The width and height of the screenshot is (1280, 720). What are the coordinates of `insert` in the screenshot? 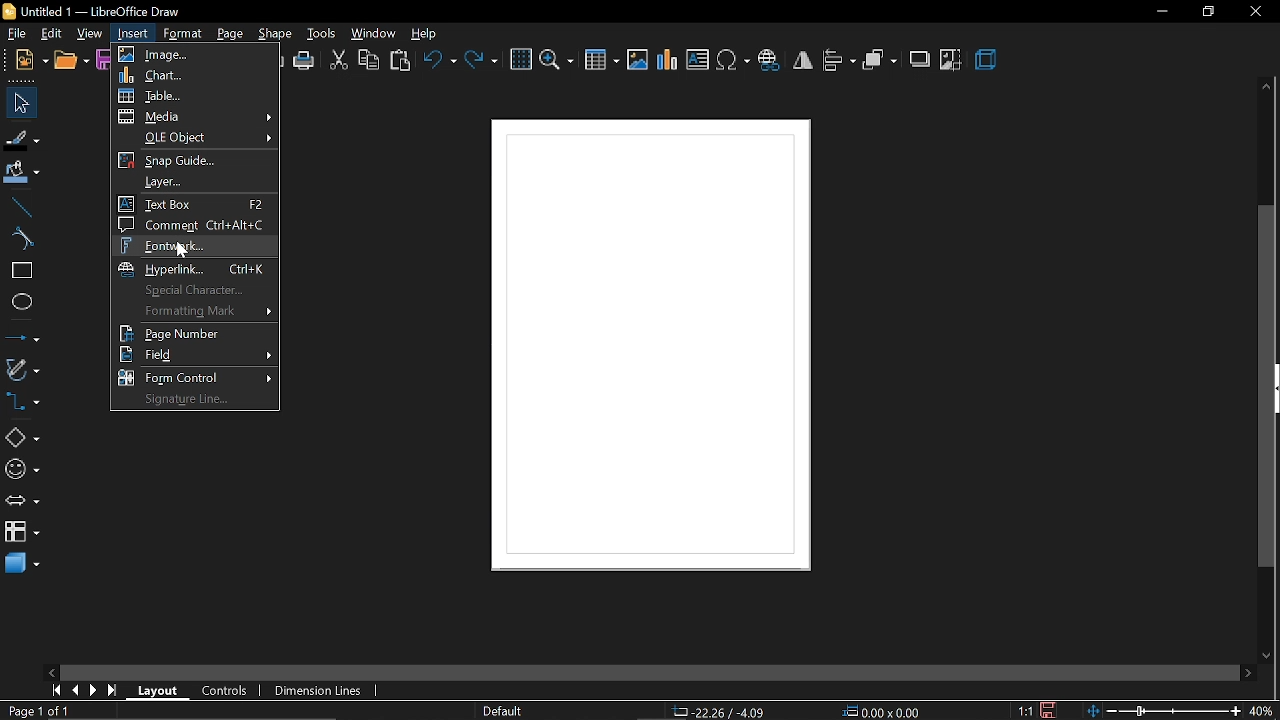 It's located at (133, 35).